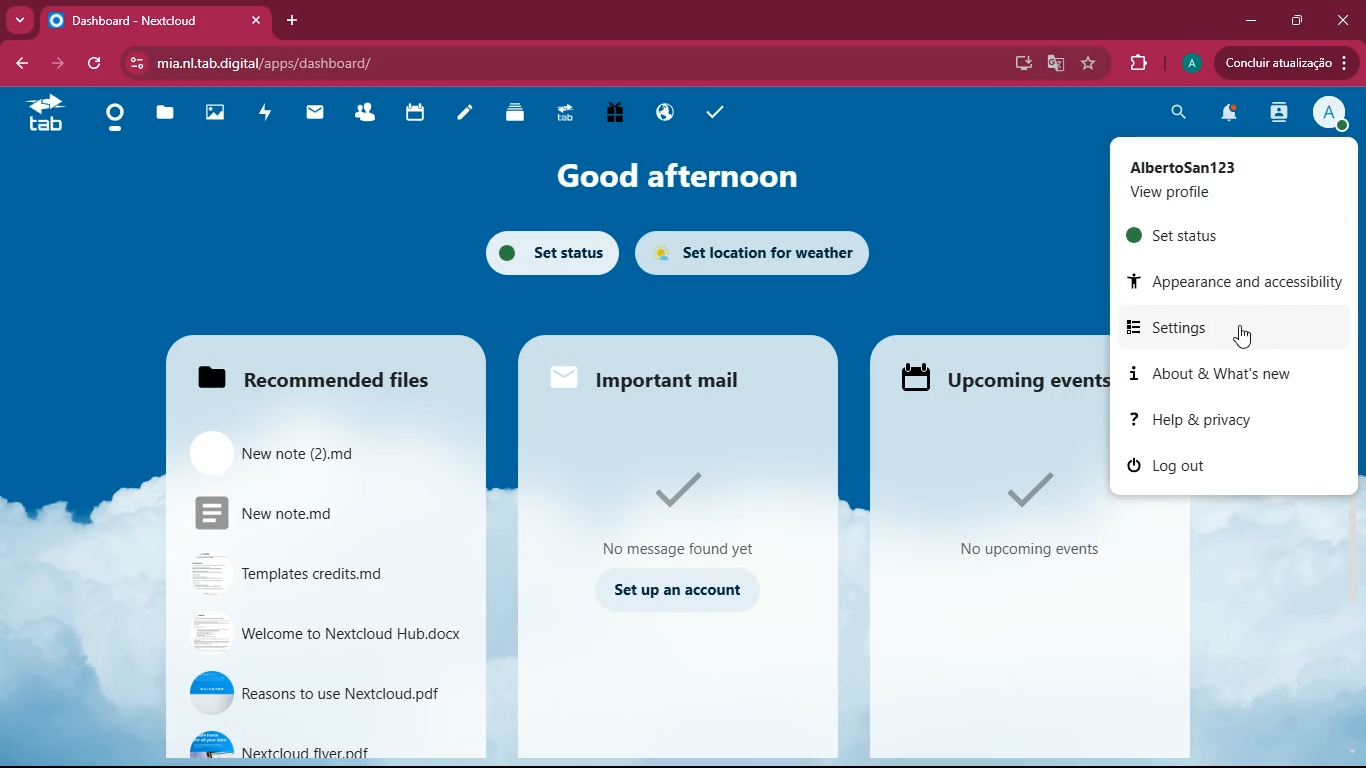 Image resolution: width=1366 pixels, height=768 pixels. I want to click on notifications, so click(1227, 114).